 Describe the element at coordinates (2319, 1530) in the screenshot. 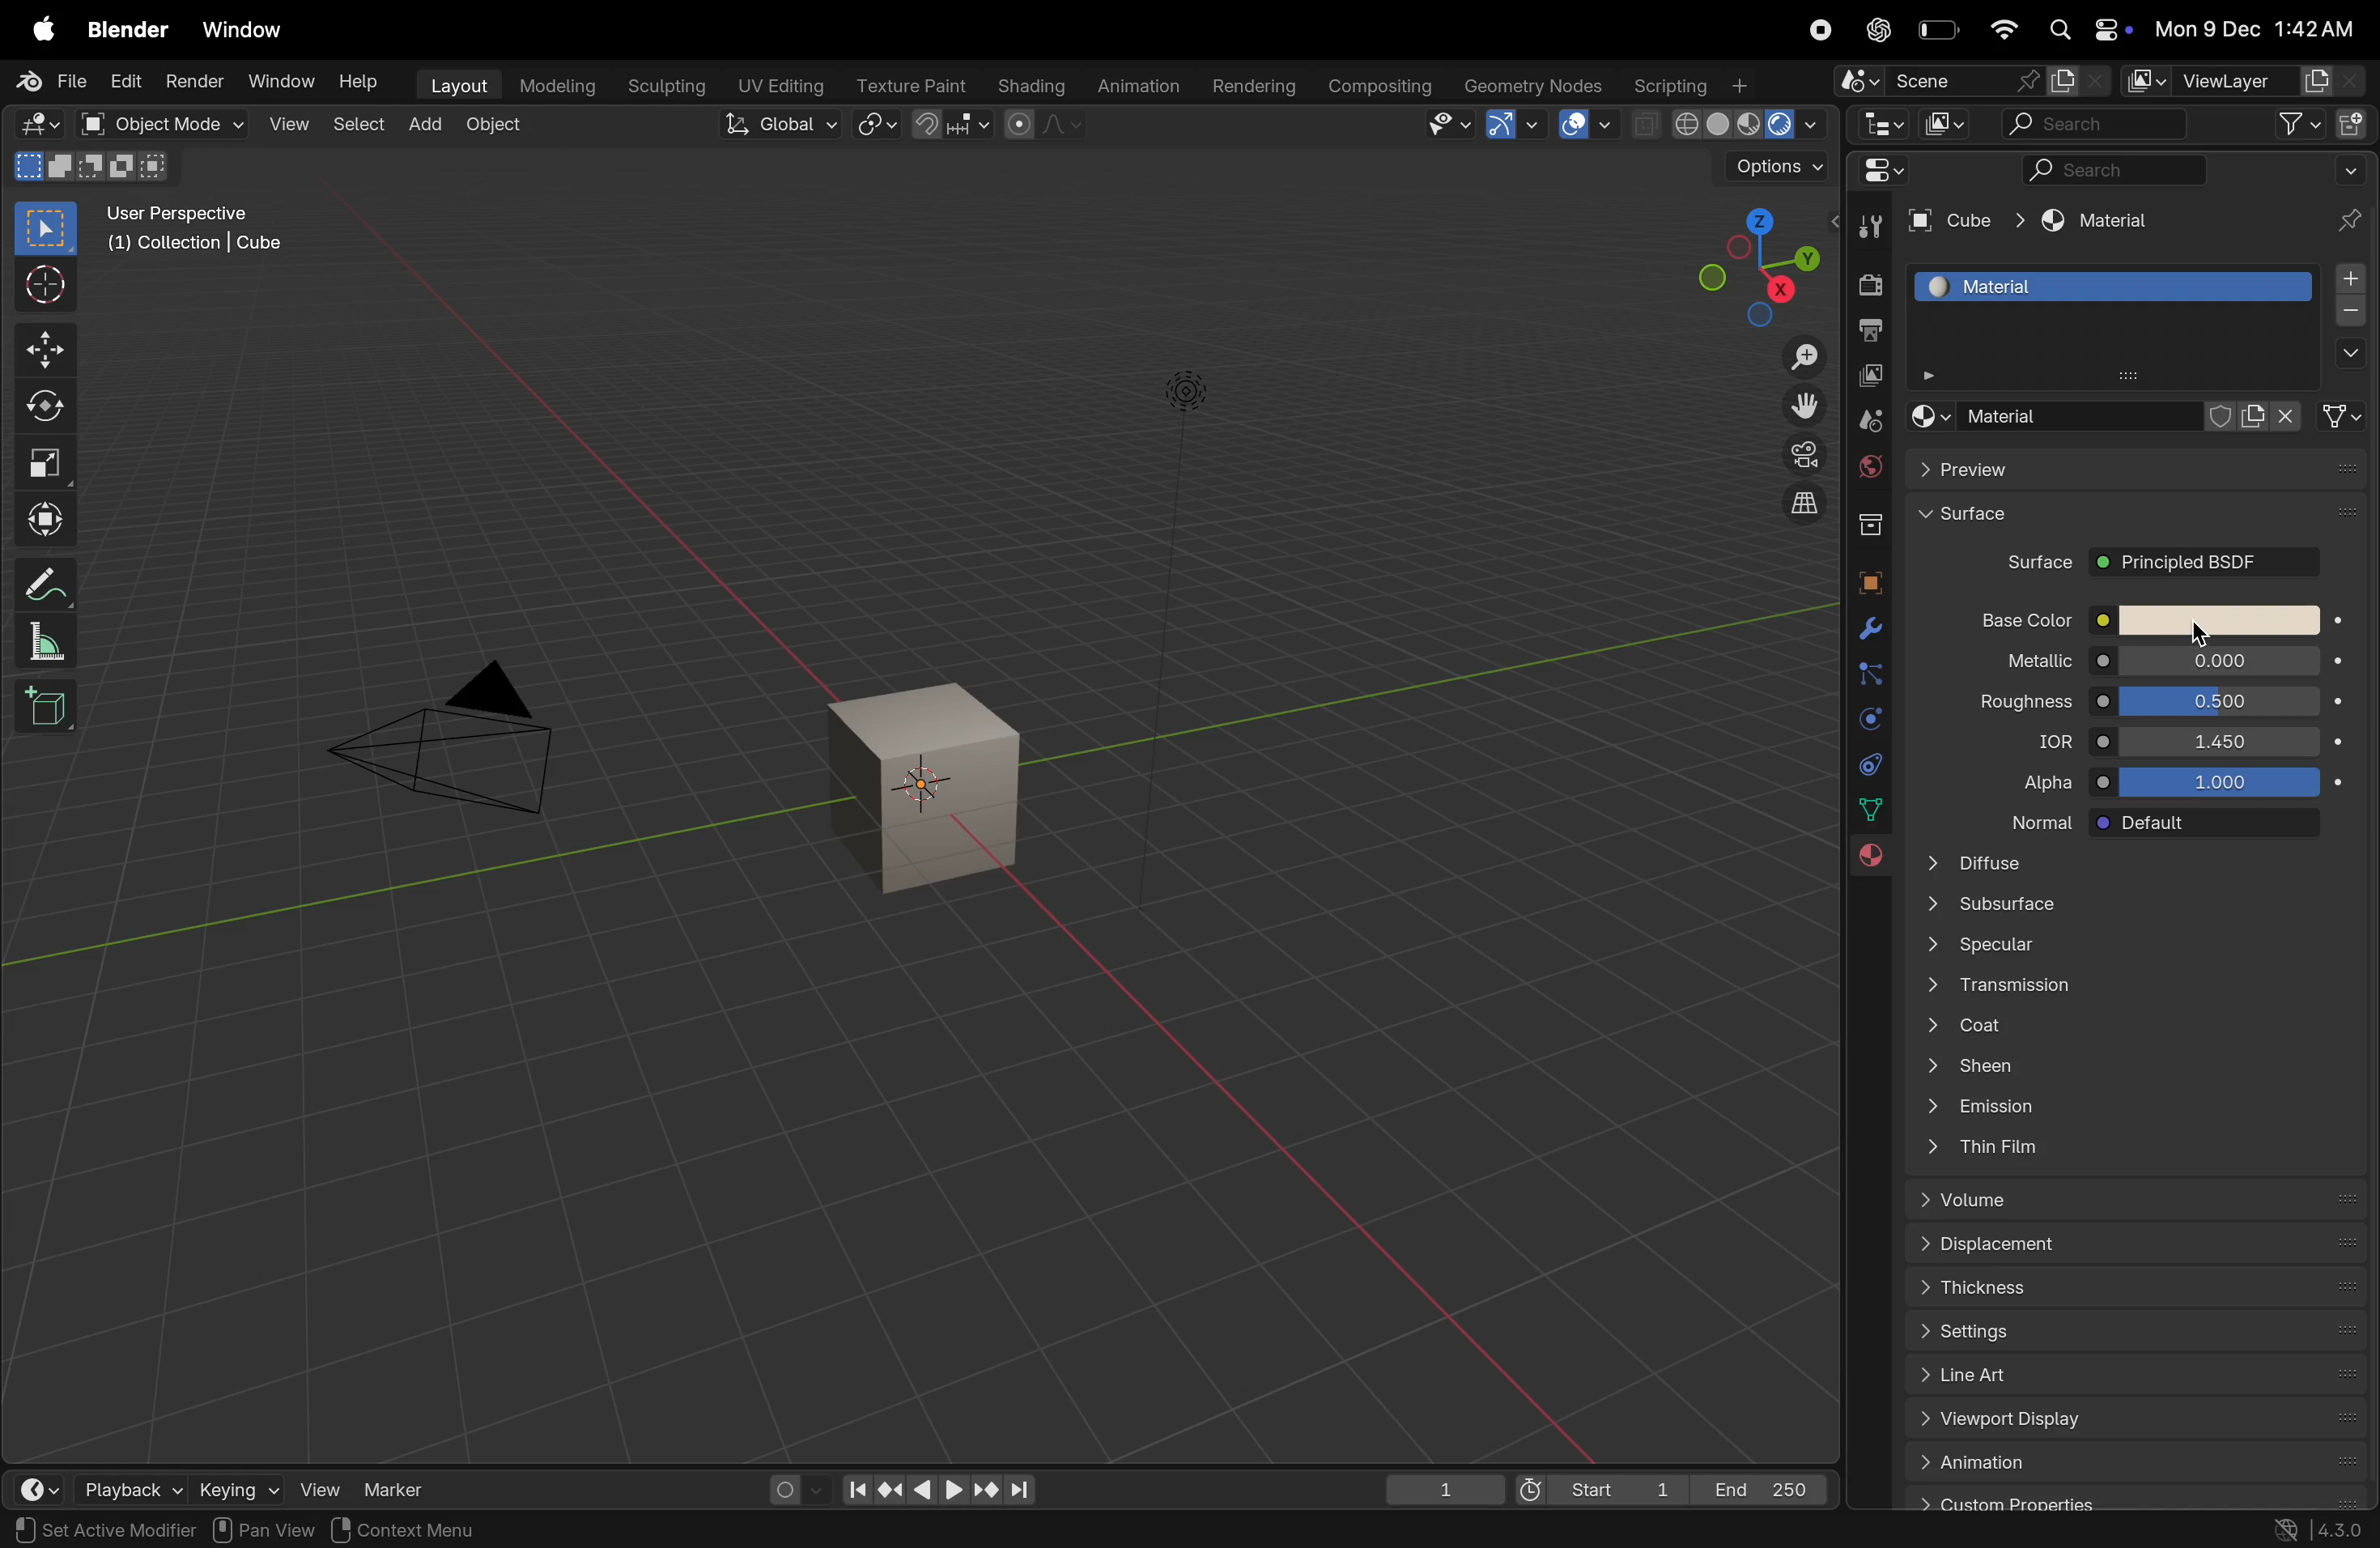

I see `version` at that location.